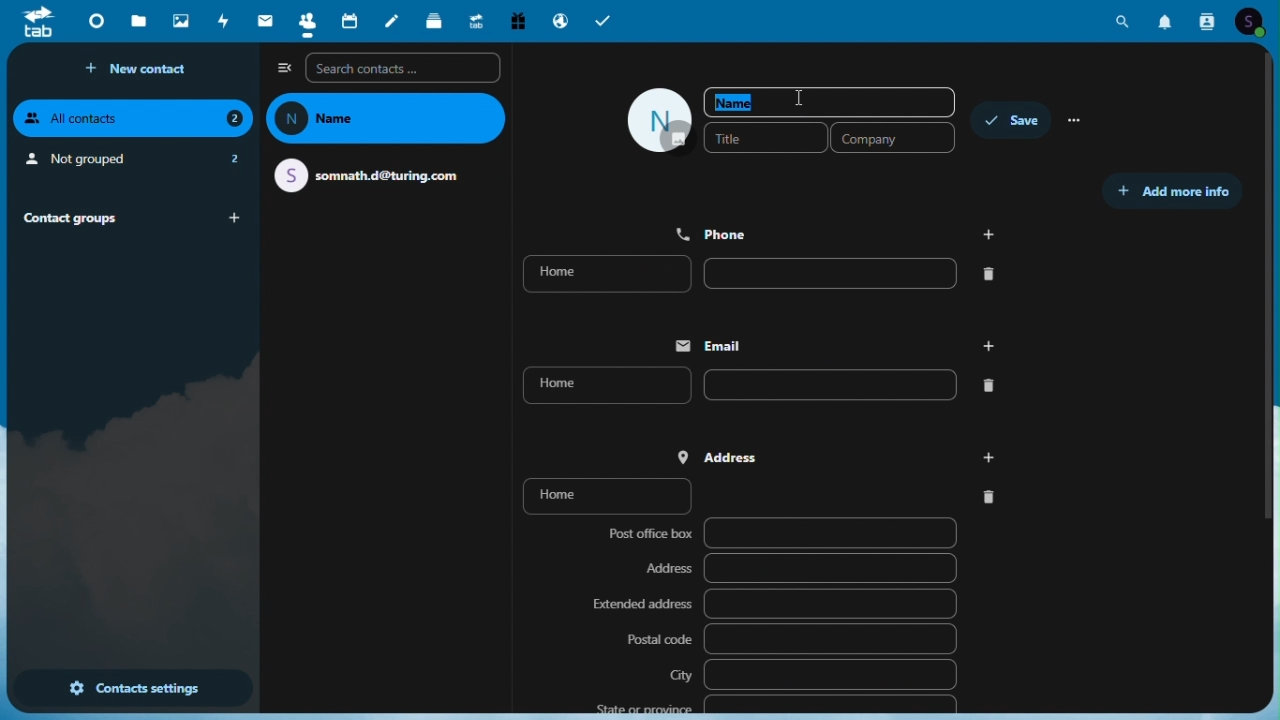  What do you see at coordinates (261, 22) in the screenshot?
I see `Mail` at bounding box center [261, 22].